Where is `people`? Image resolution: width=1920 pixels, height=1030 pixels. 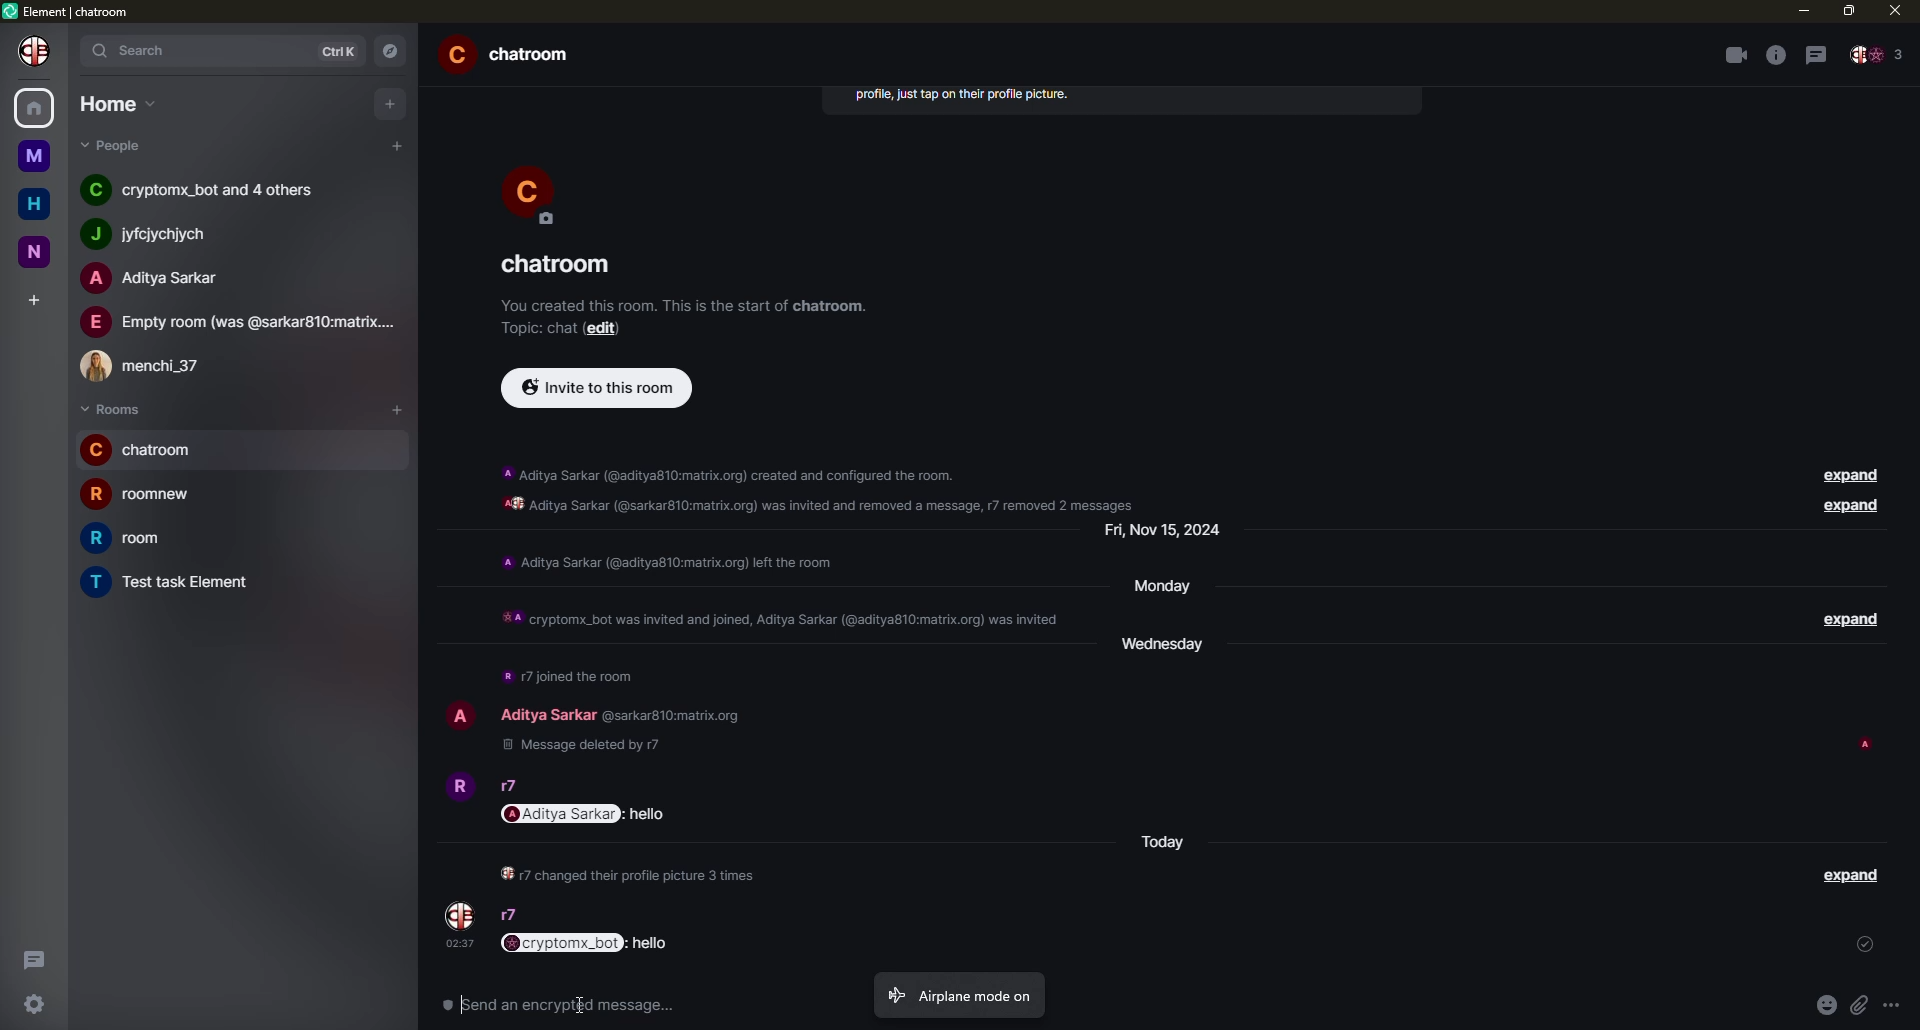
people is located at coordinates (553, 713).